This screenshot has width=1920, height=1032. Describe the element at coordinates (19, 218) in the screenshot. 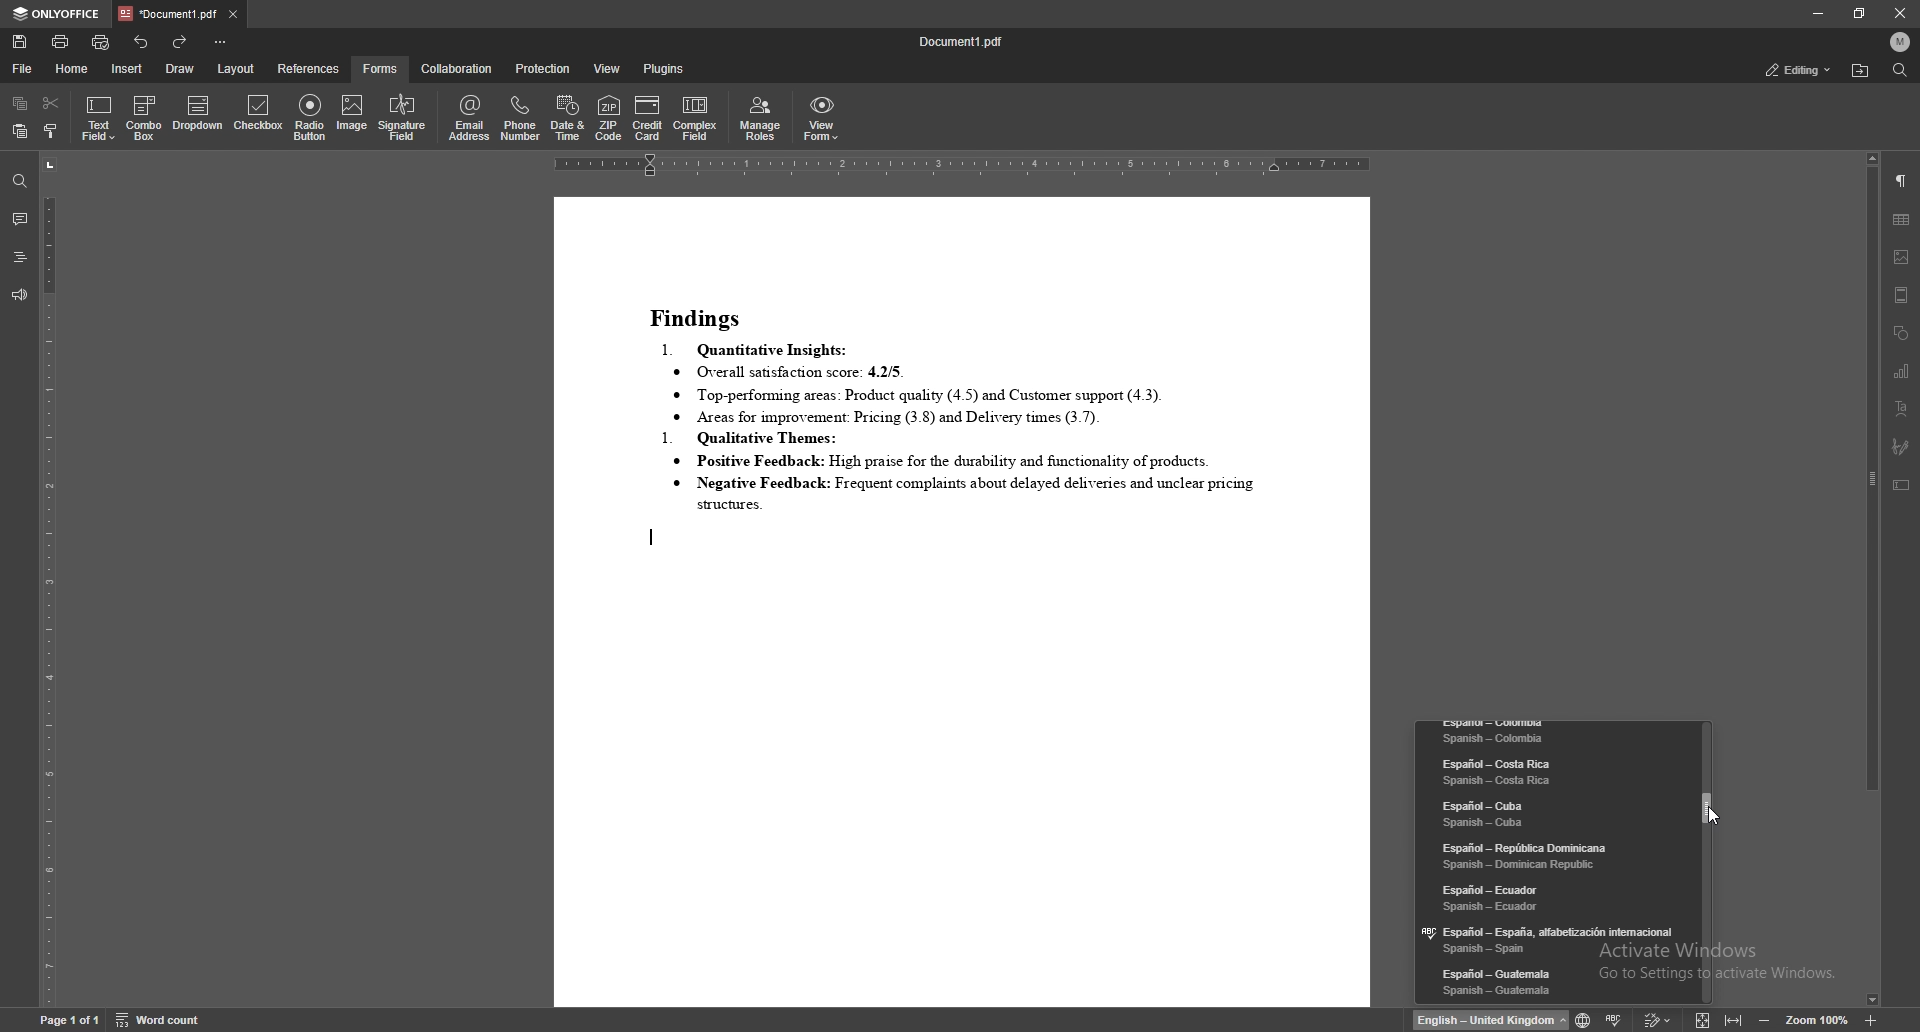

I see `comment` at that location.